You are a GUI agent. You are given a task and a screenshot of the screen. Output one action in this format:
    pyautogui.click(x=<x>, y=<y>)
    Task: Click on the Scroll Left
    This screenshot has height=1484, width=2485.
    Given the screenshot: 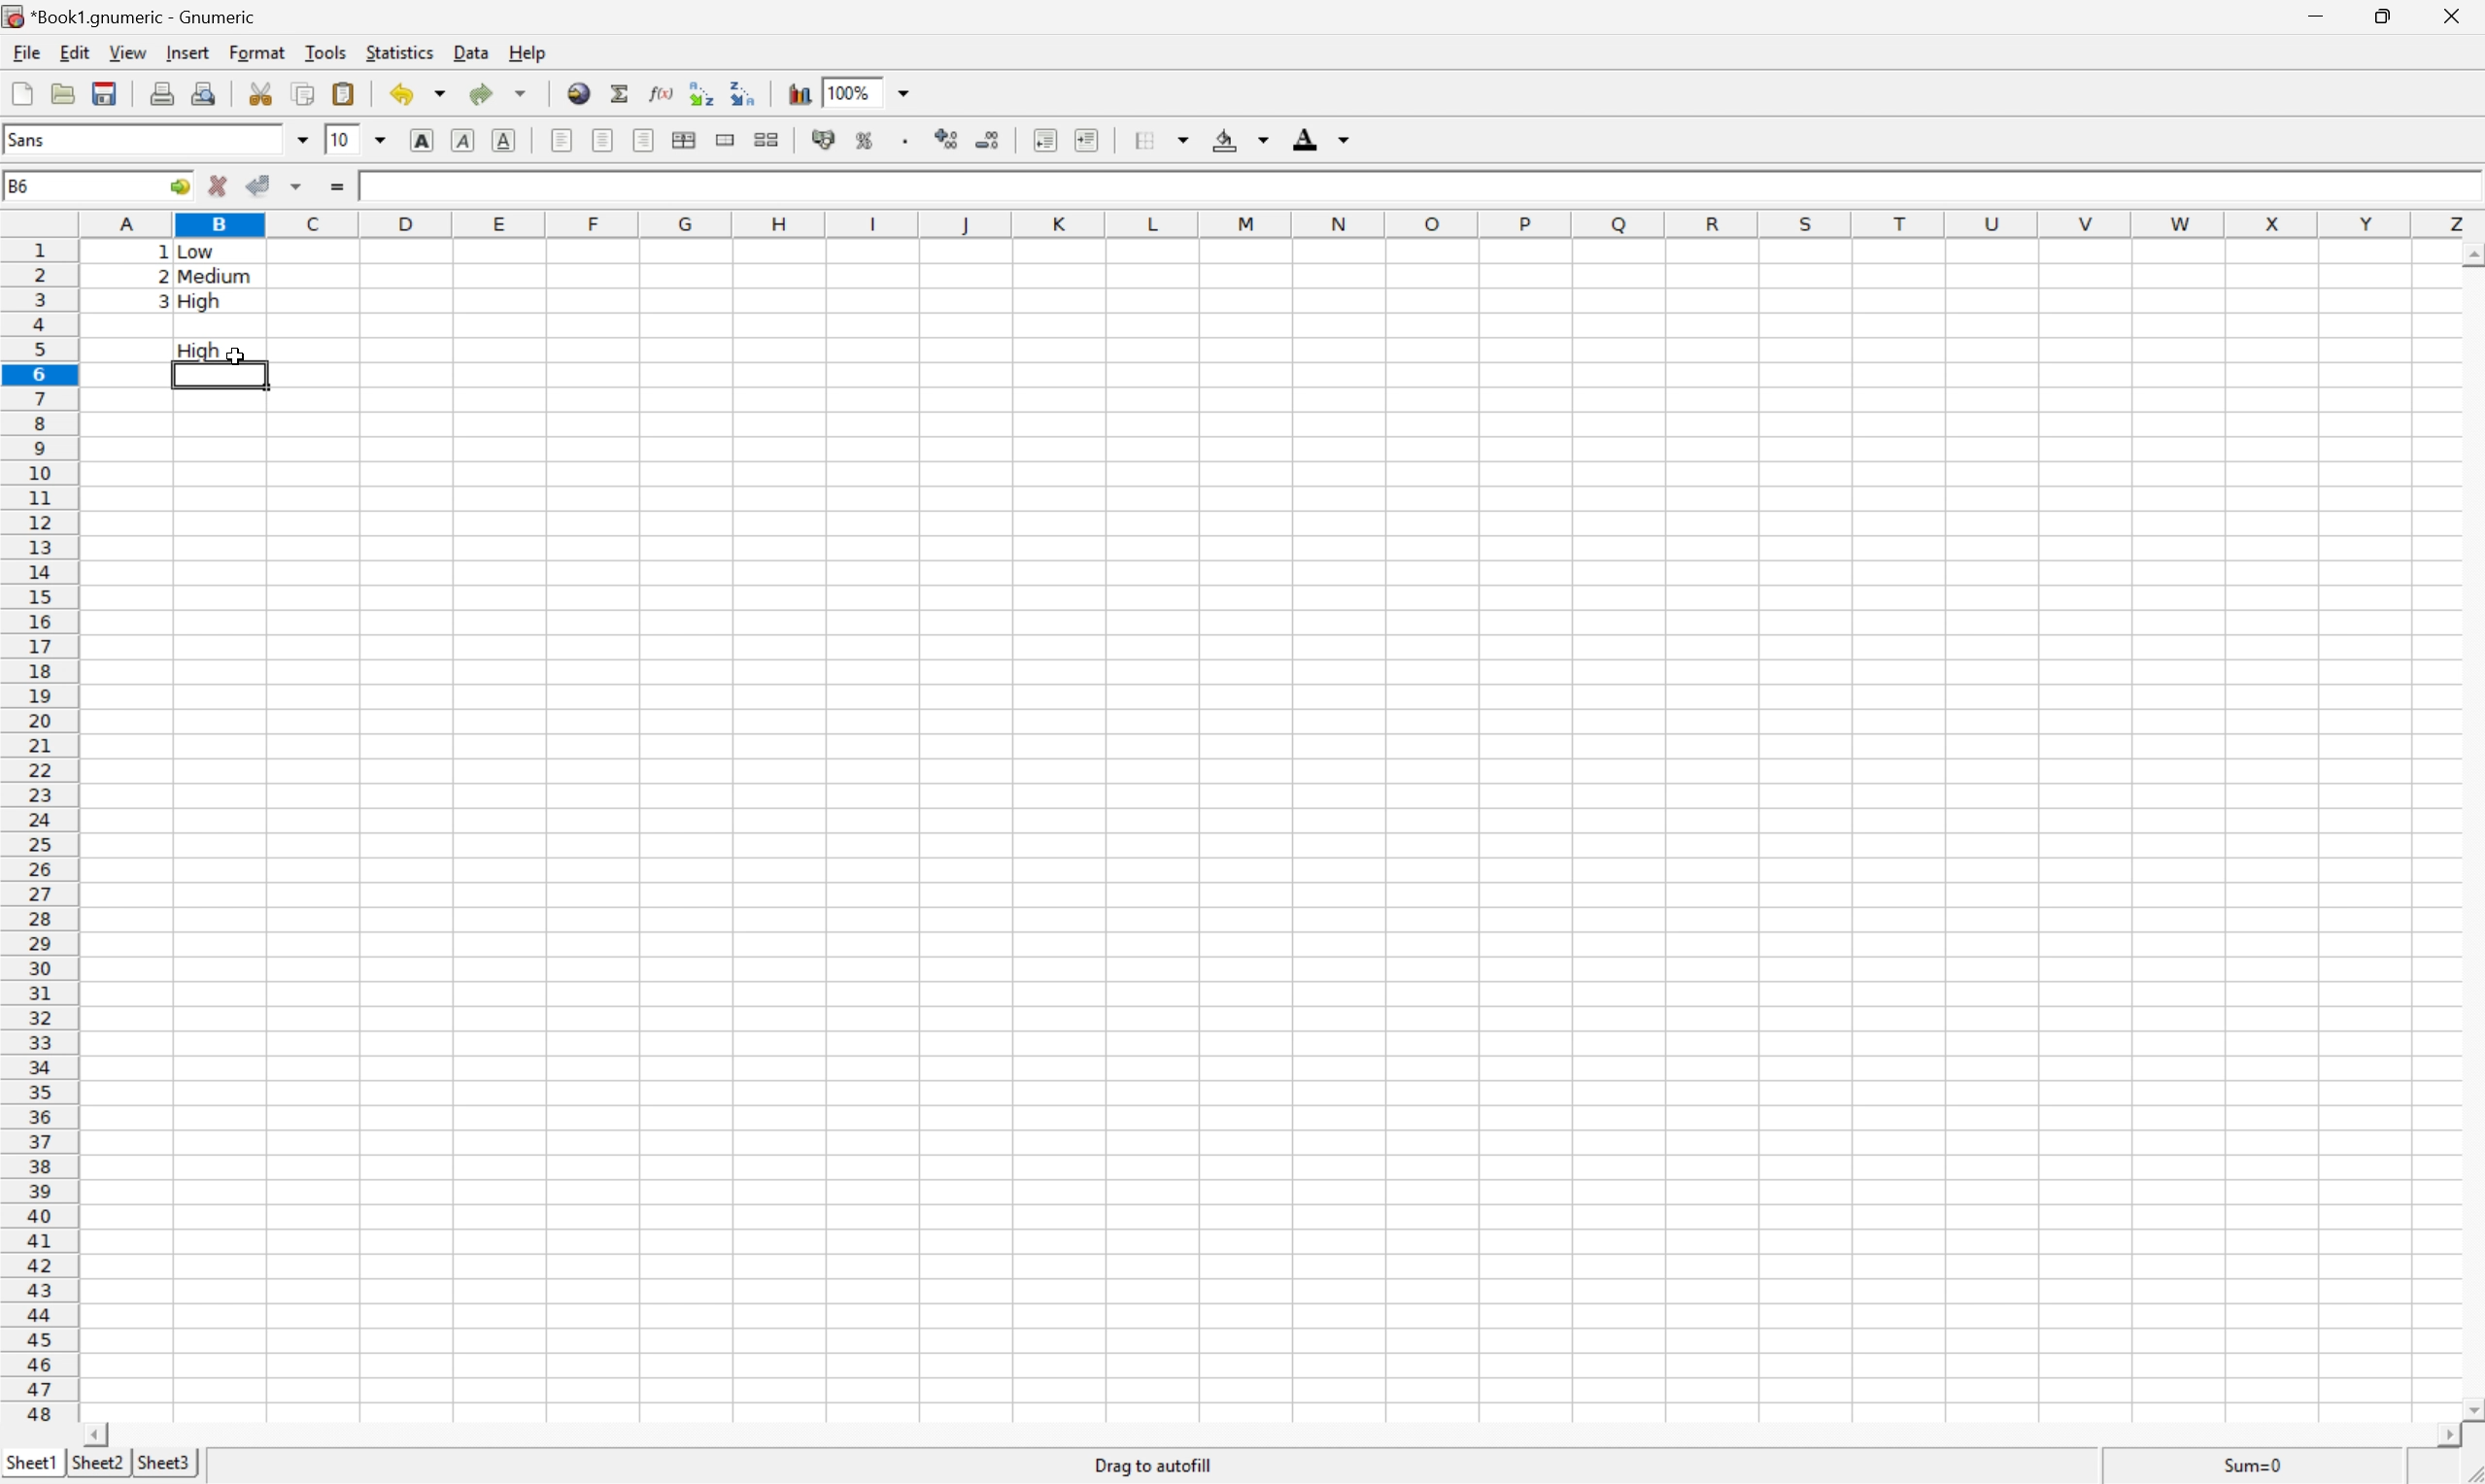 What is the action you would take?
    pyautogui.click(x=101, y=1432)
    